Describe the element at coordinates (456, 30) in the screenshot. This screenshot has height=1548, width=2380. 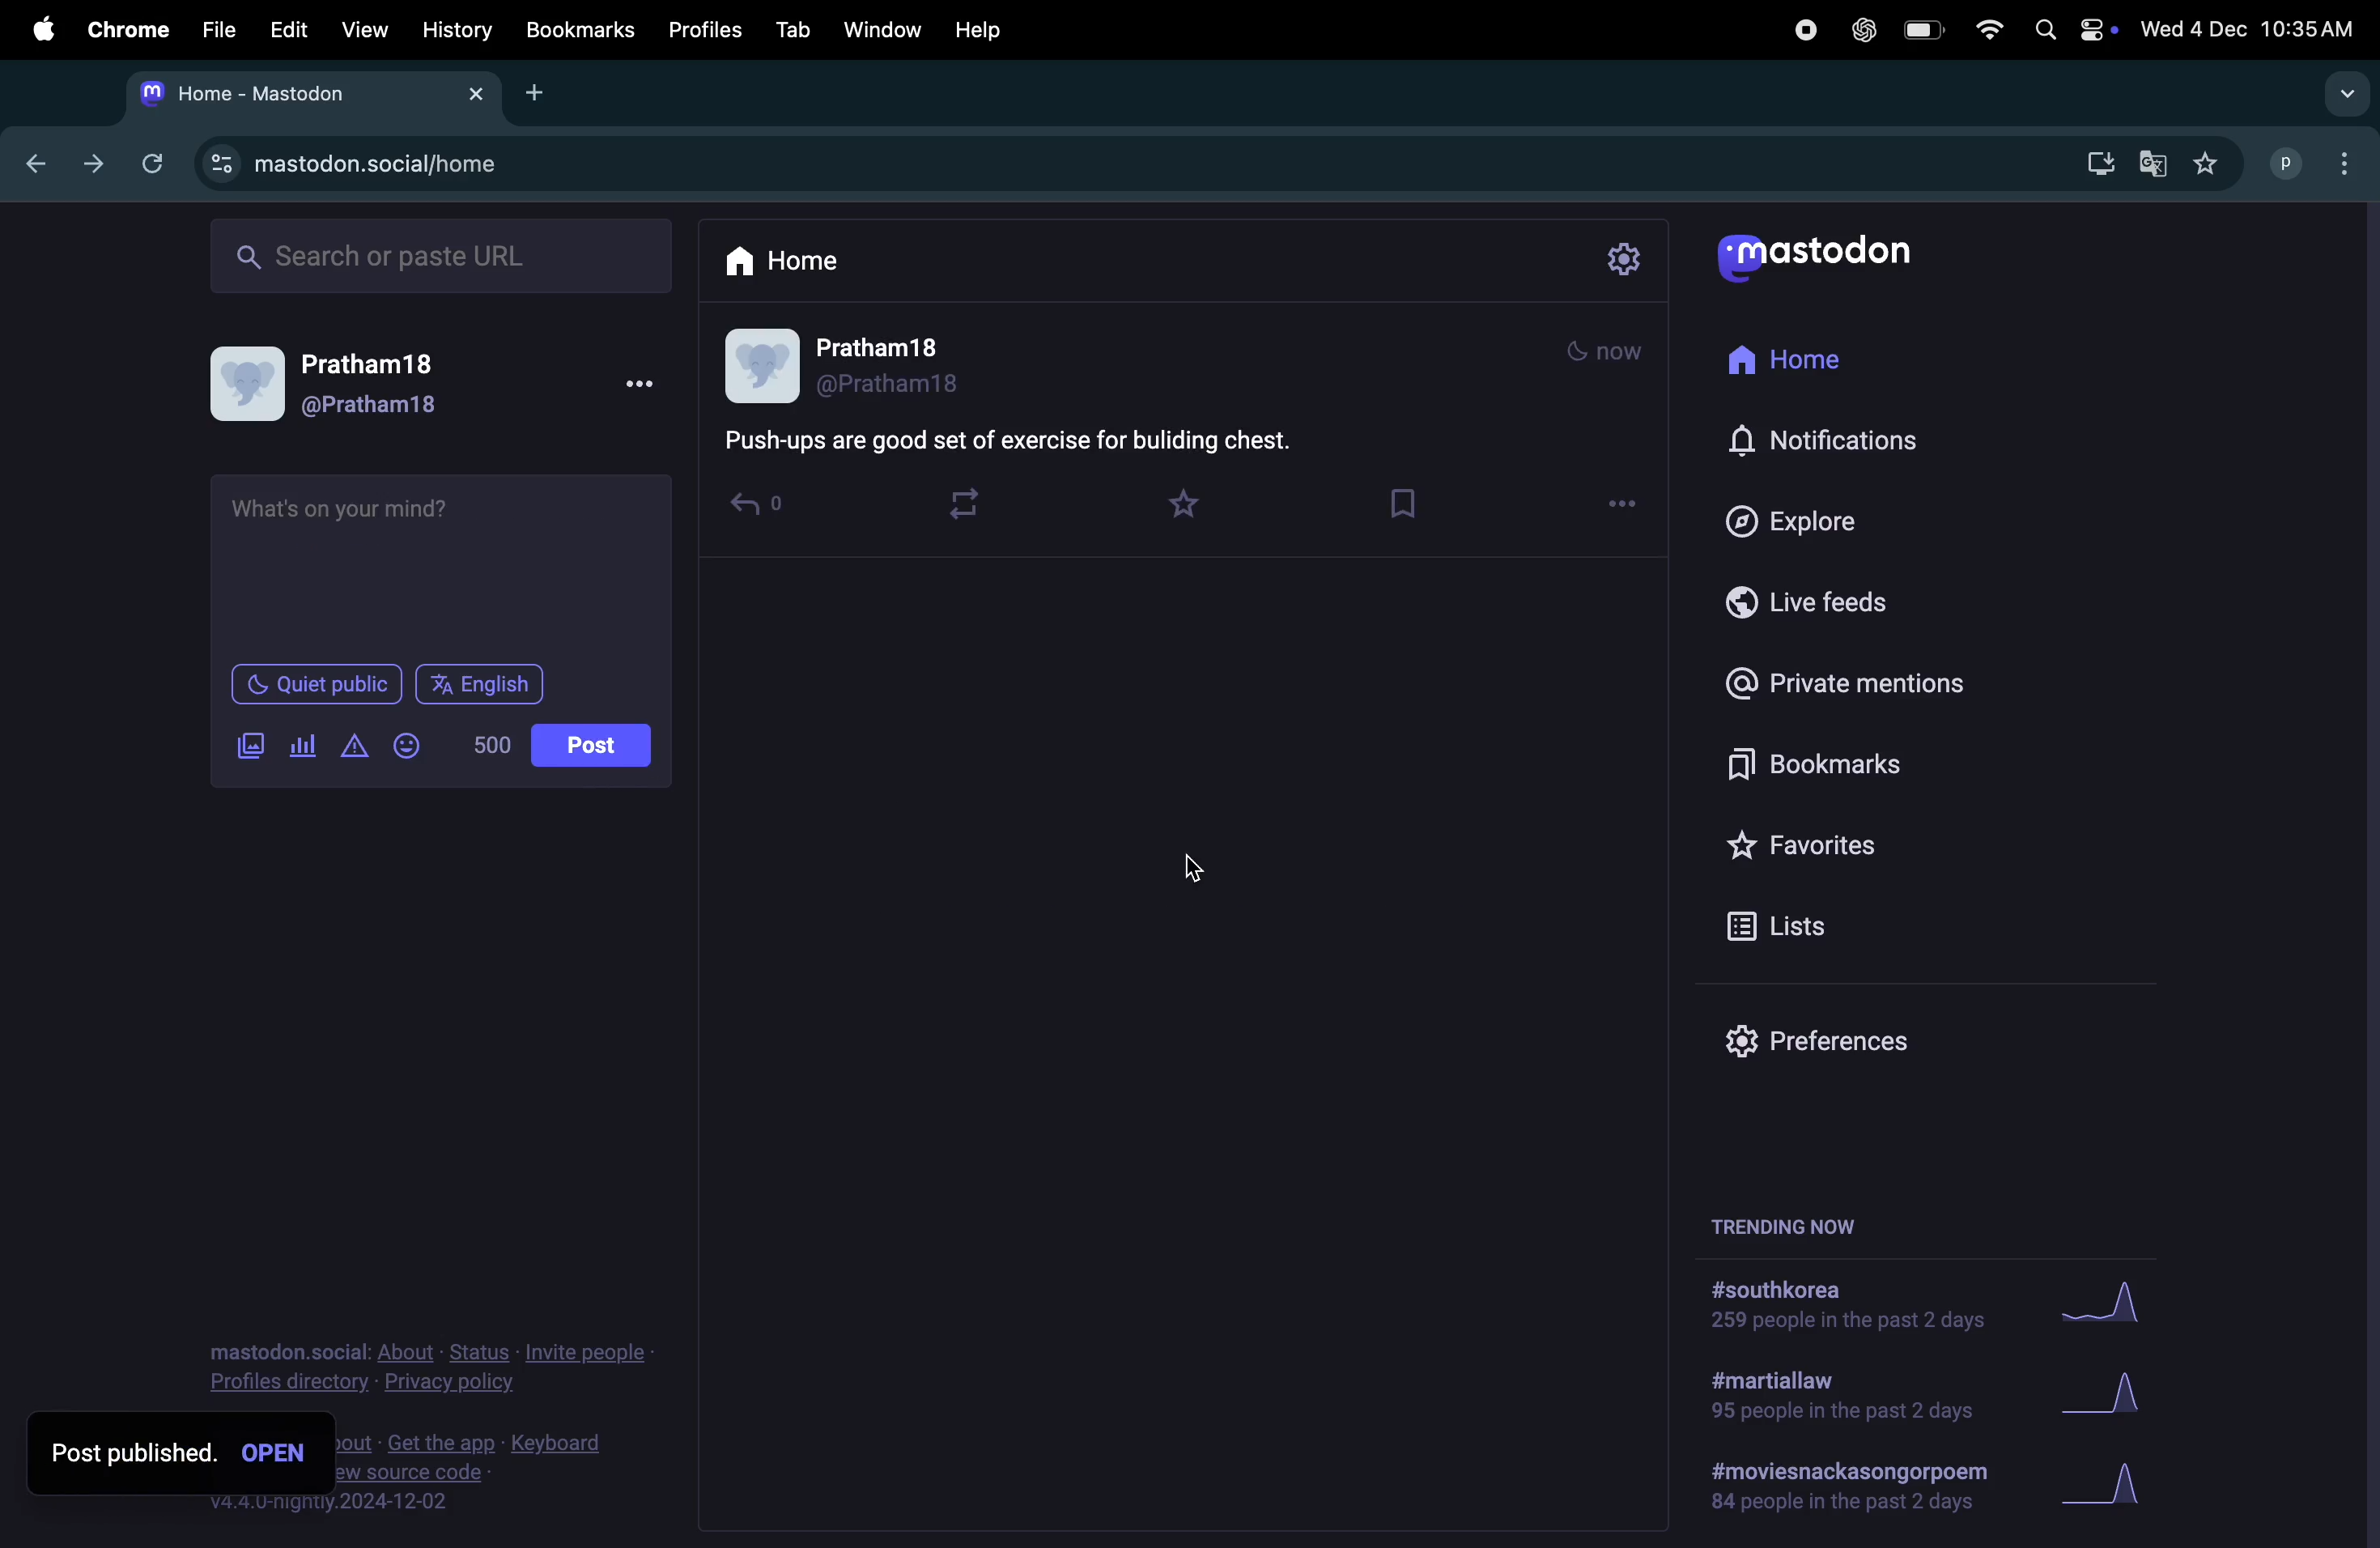
I see `History` at that location.